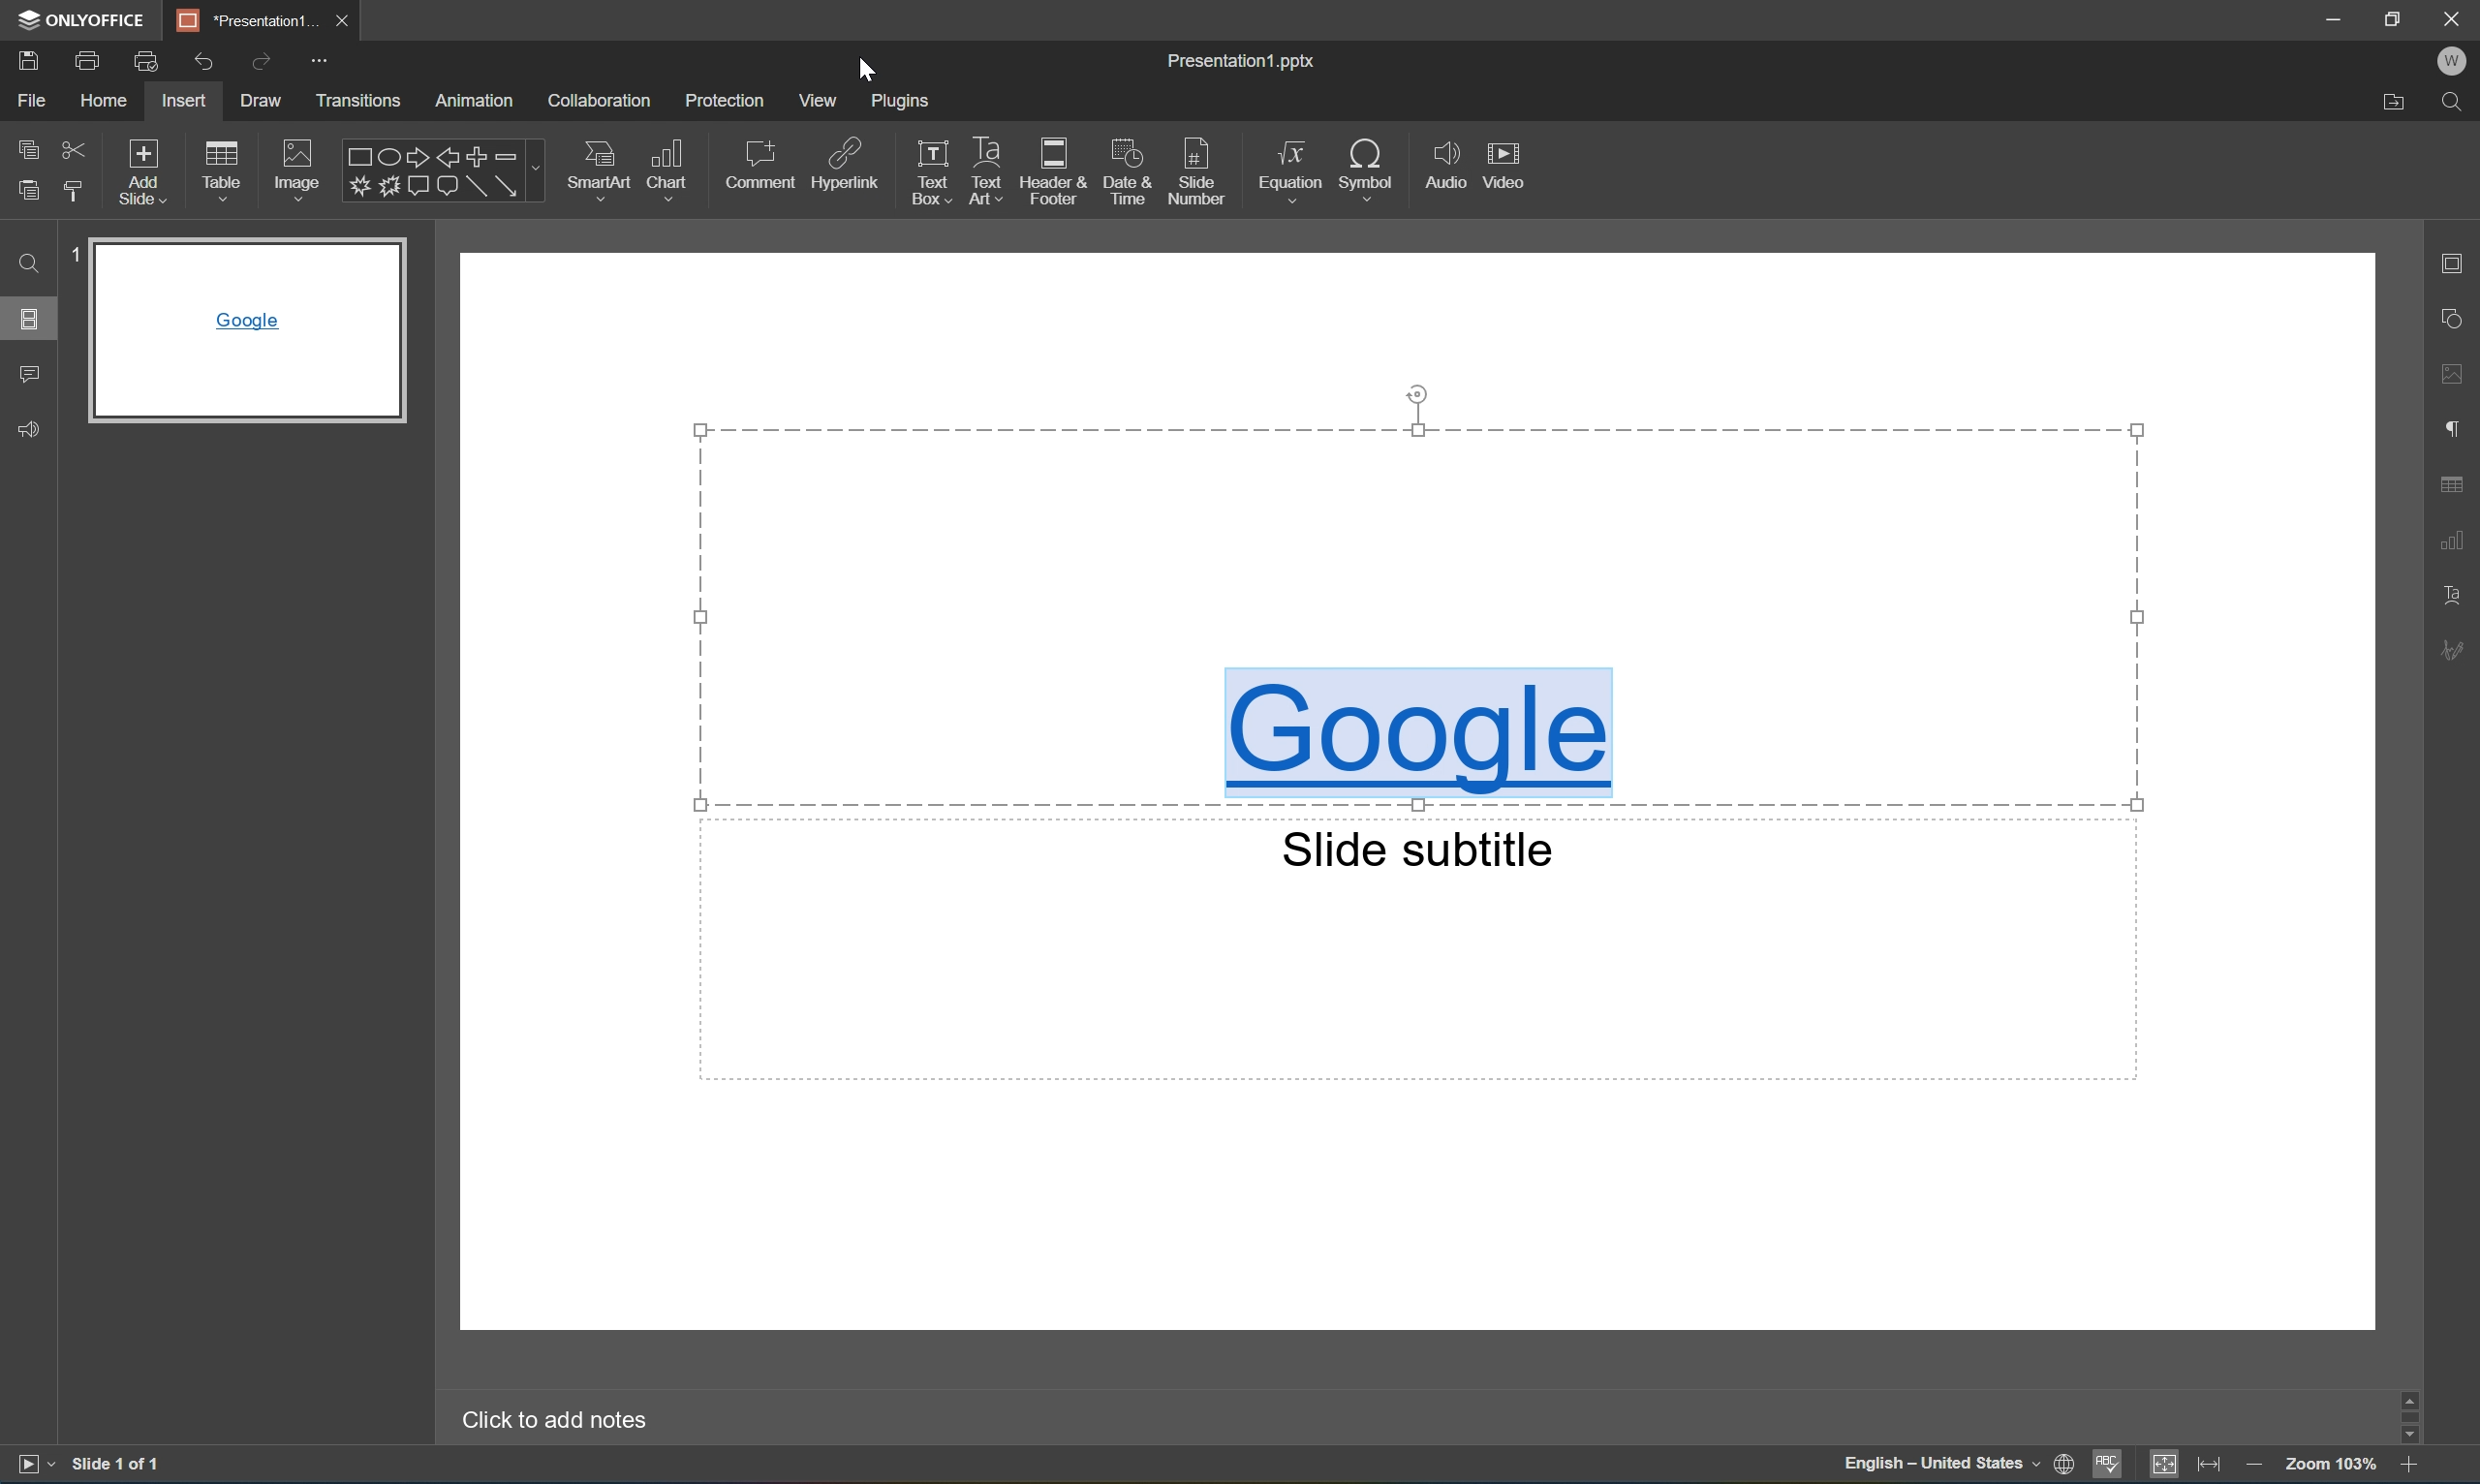 The width and height of the screenshot is (2480, 1484). I want to click on Zoom 103%, so click(2334, 1463).